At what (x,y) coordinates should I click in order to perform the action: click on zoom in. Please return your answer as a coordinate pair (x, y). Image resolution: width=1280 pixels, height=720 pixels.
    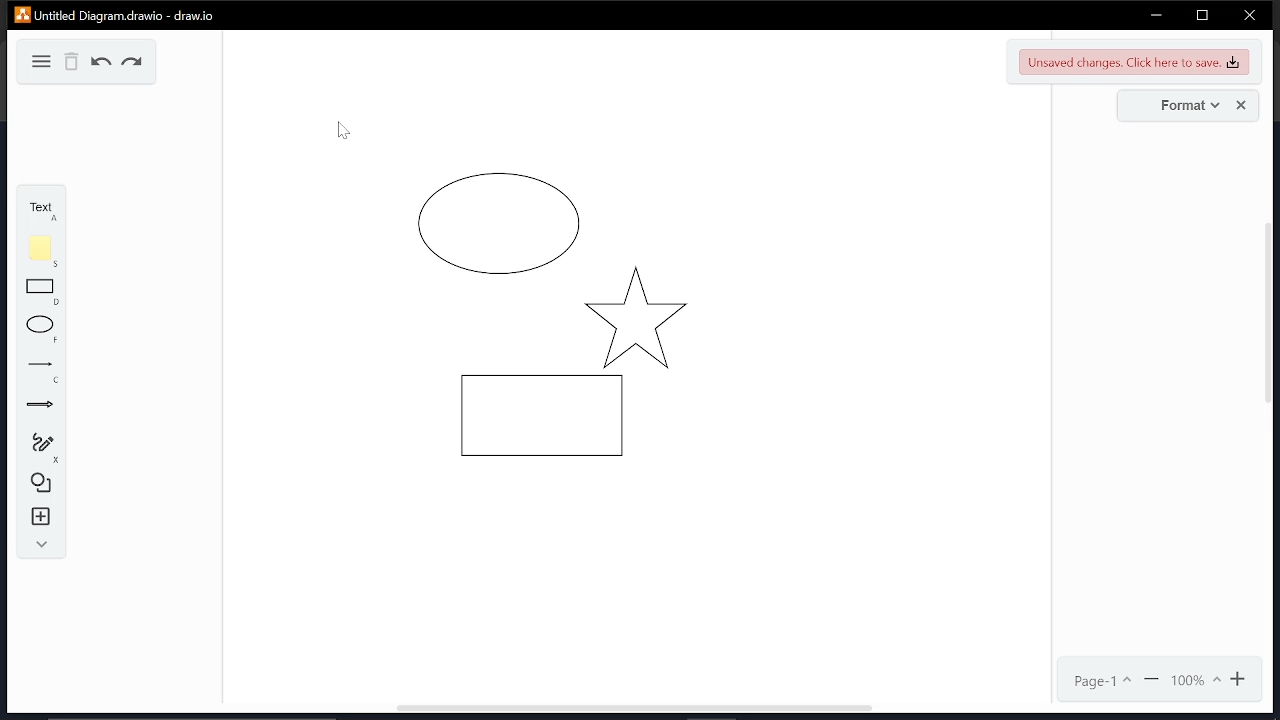
    Looking at the image, I should click on (1241, 679).